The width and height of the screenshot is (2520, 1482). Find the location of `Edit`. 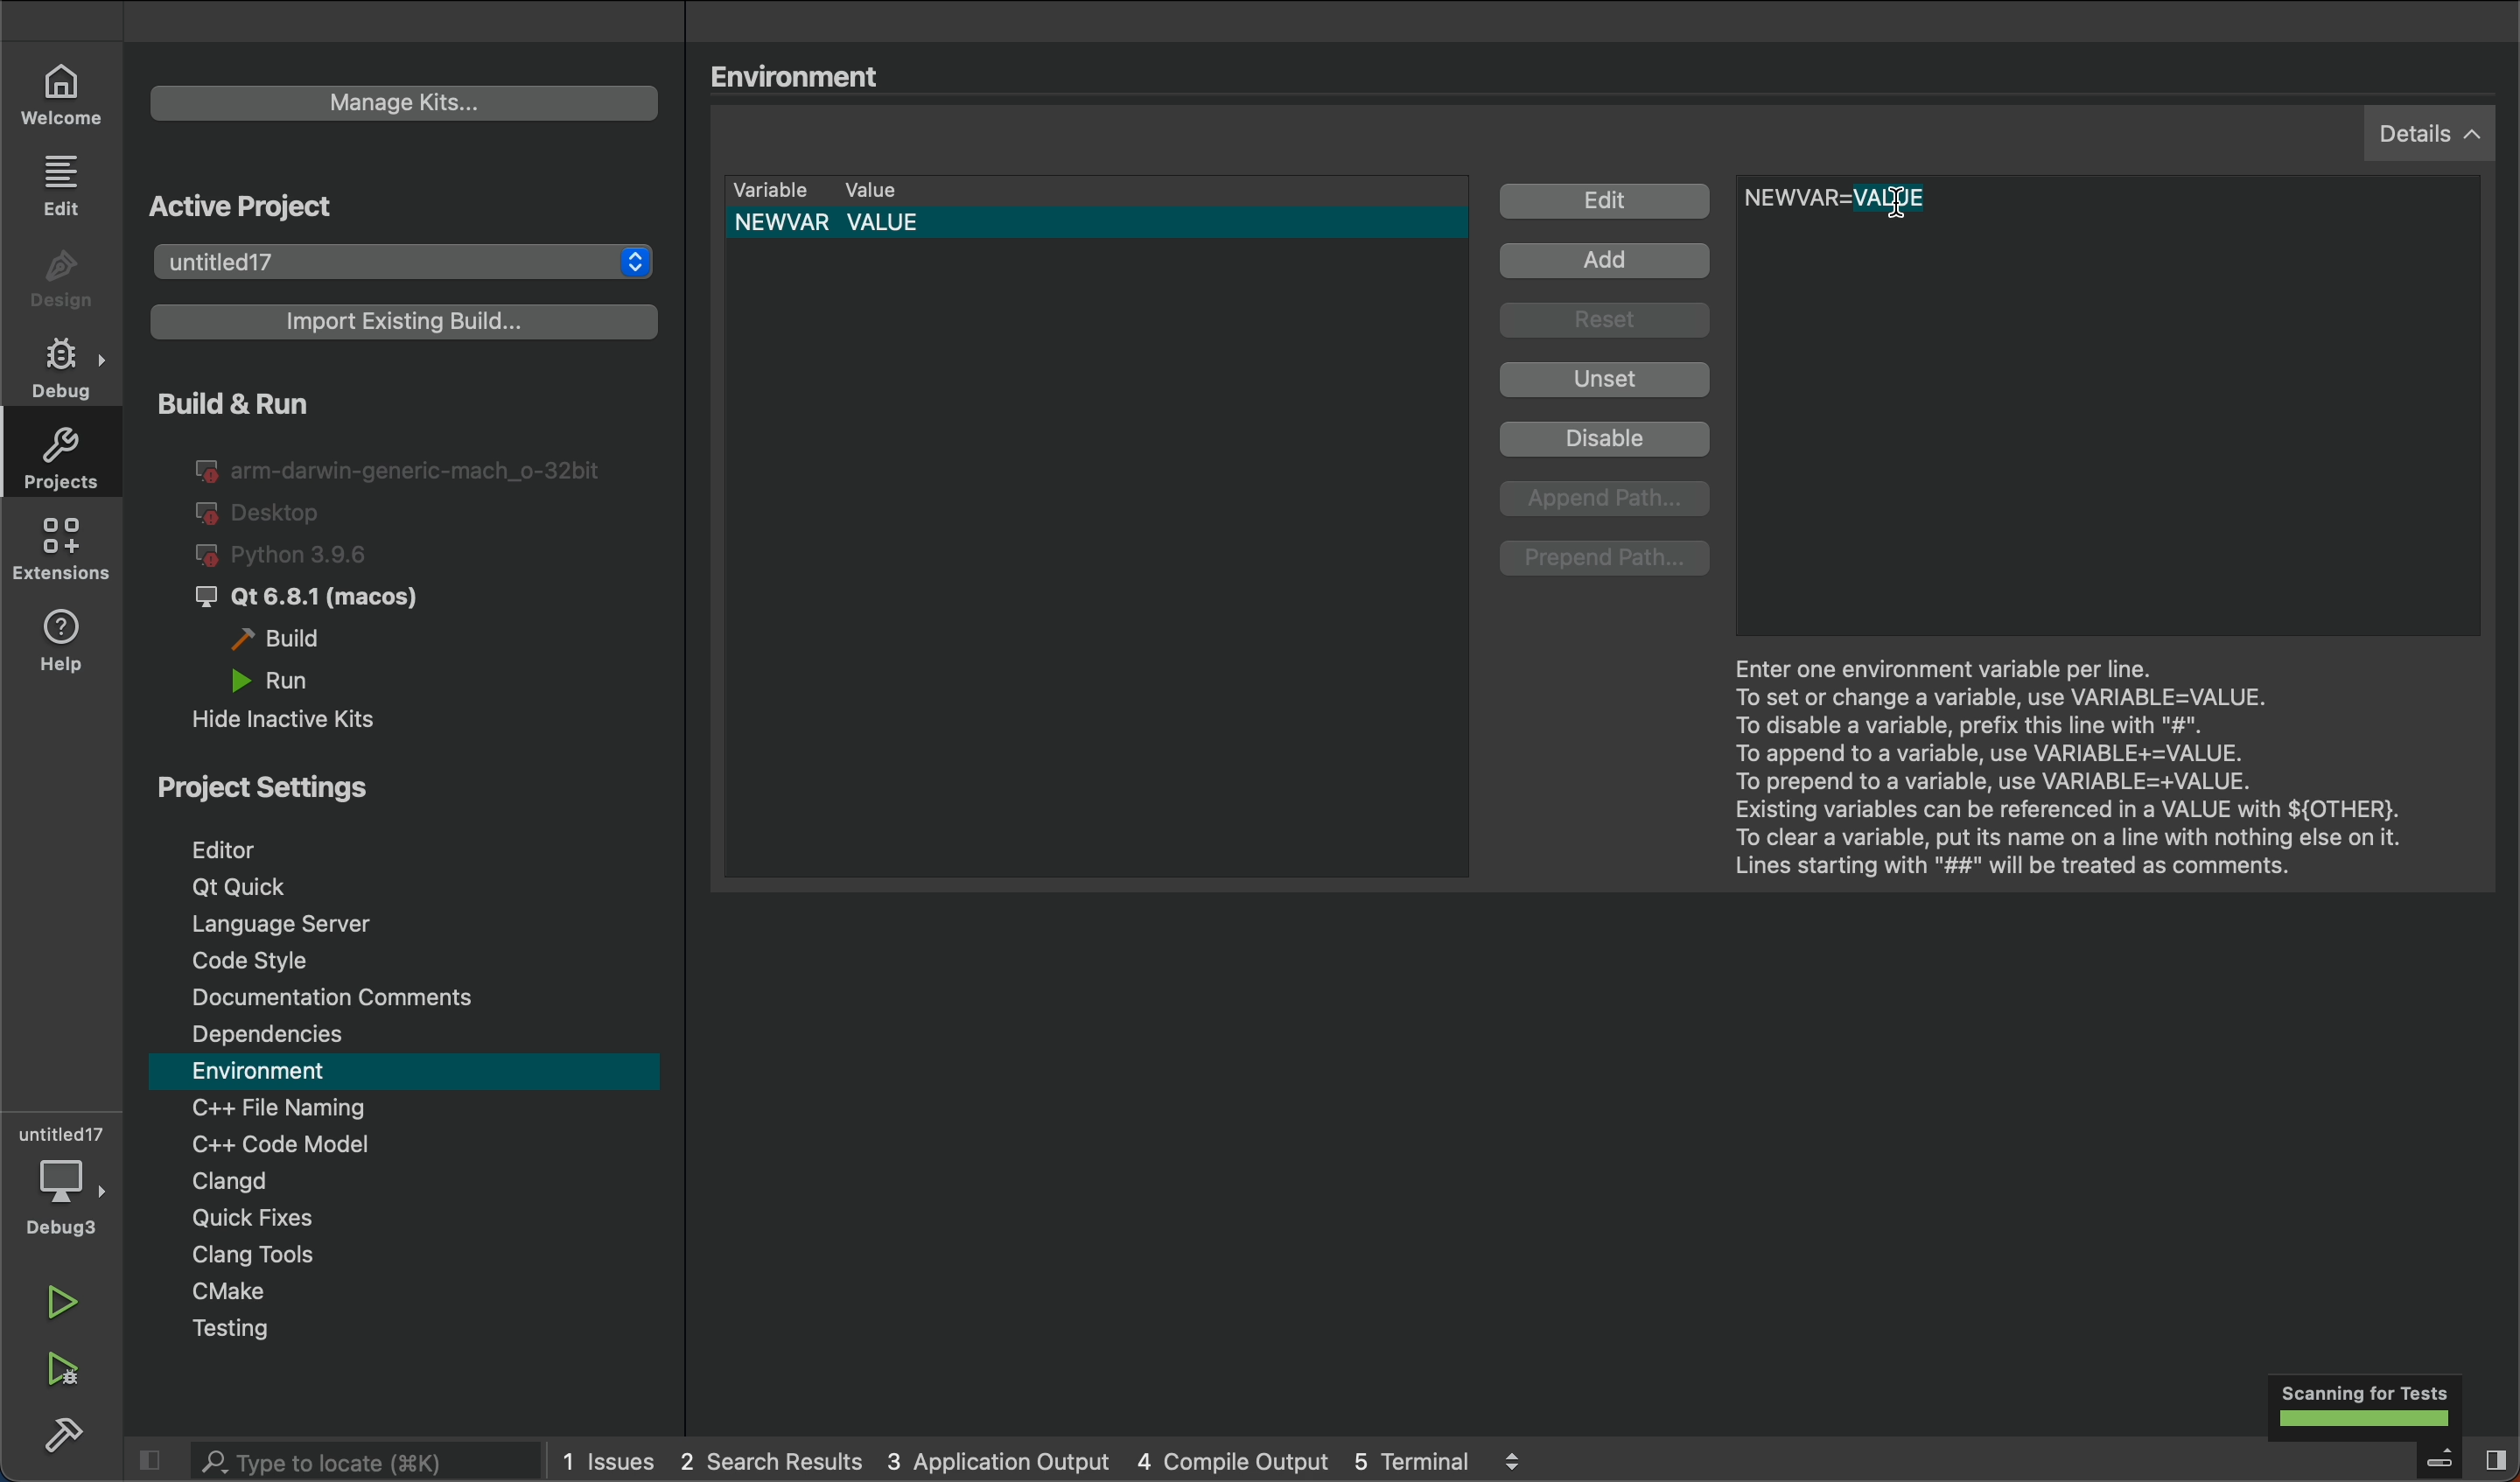

Edit is located at coordinates (1608, 203).